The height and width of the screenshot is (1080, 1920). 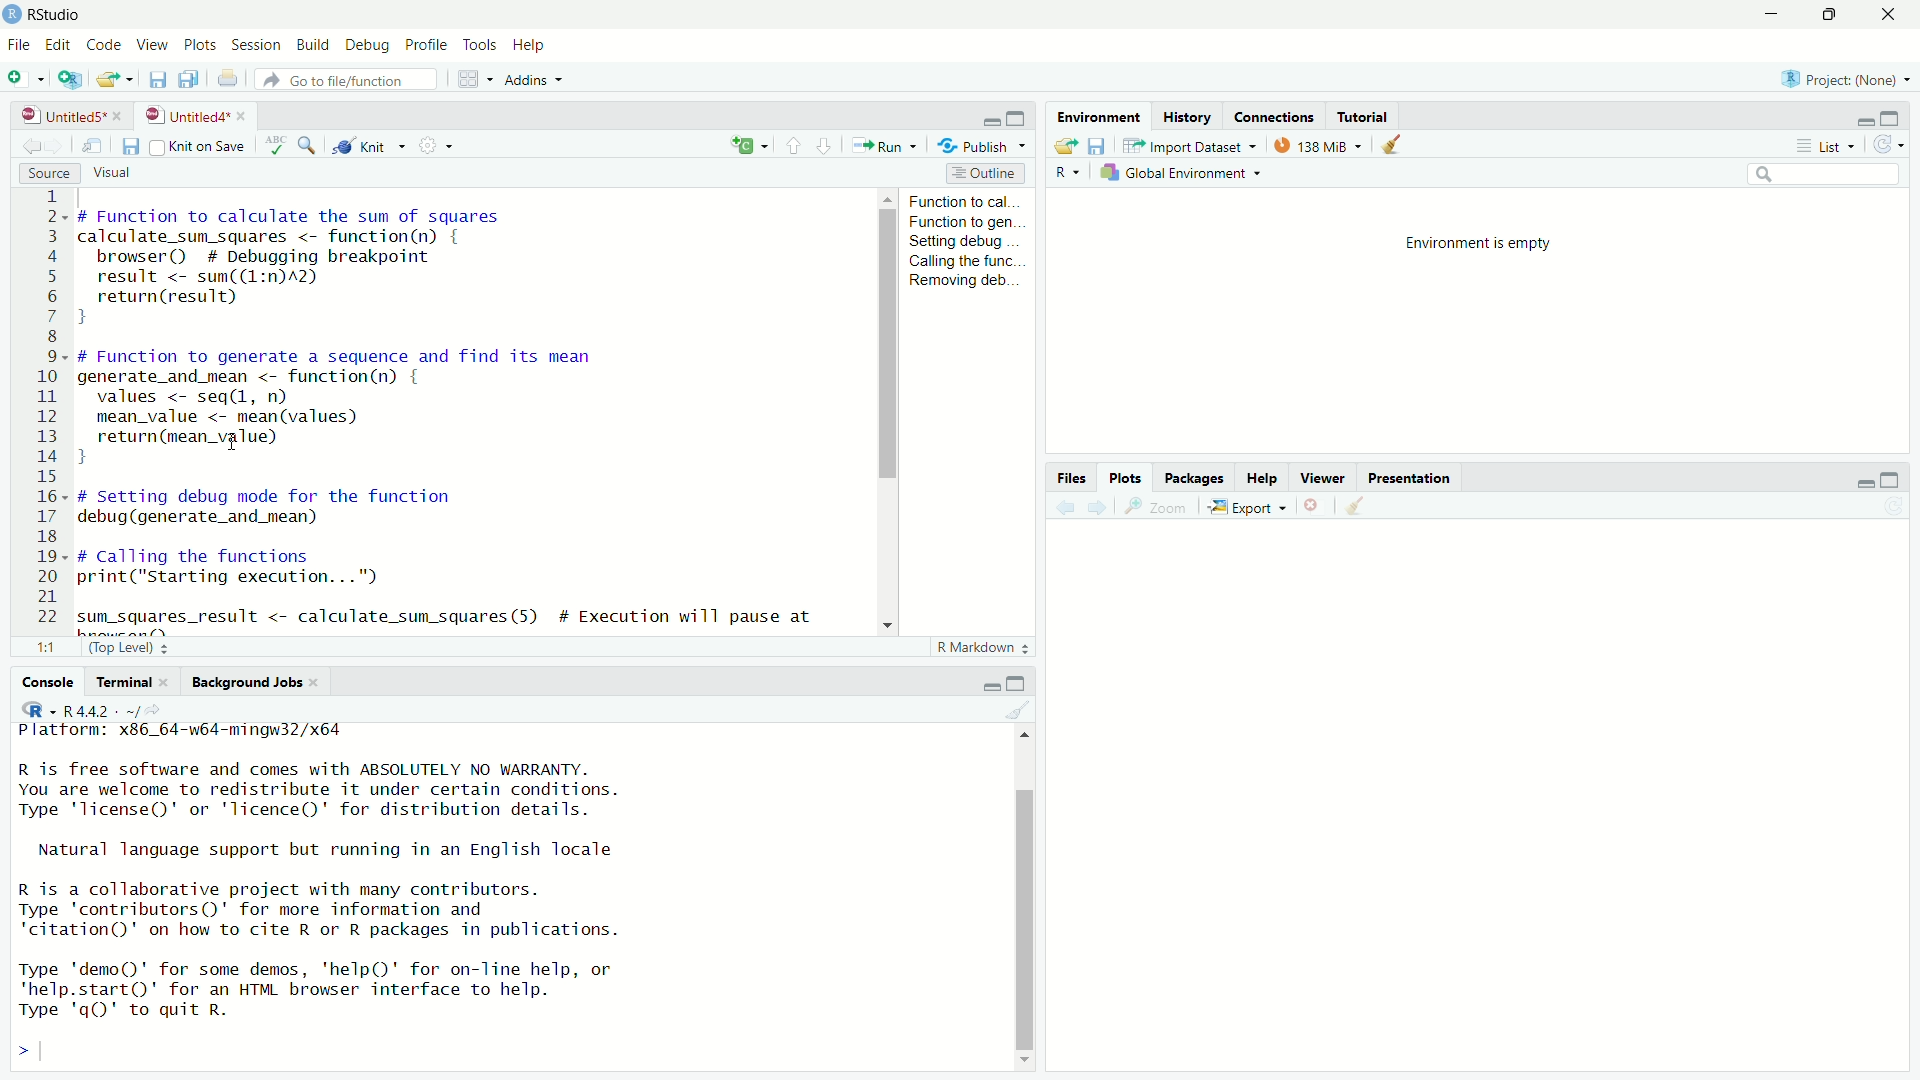 I want to click on publish, so click(x=986, y=145).